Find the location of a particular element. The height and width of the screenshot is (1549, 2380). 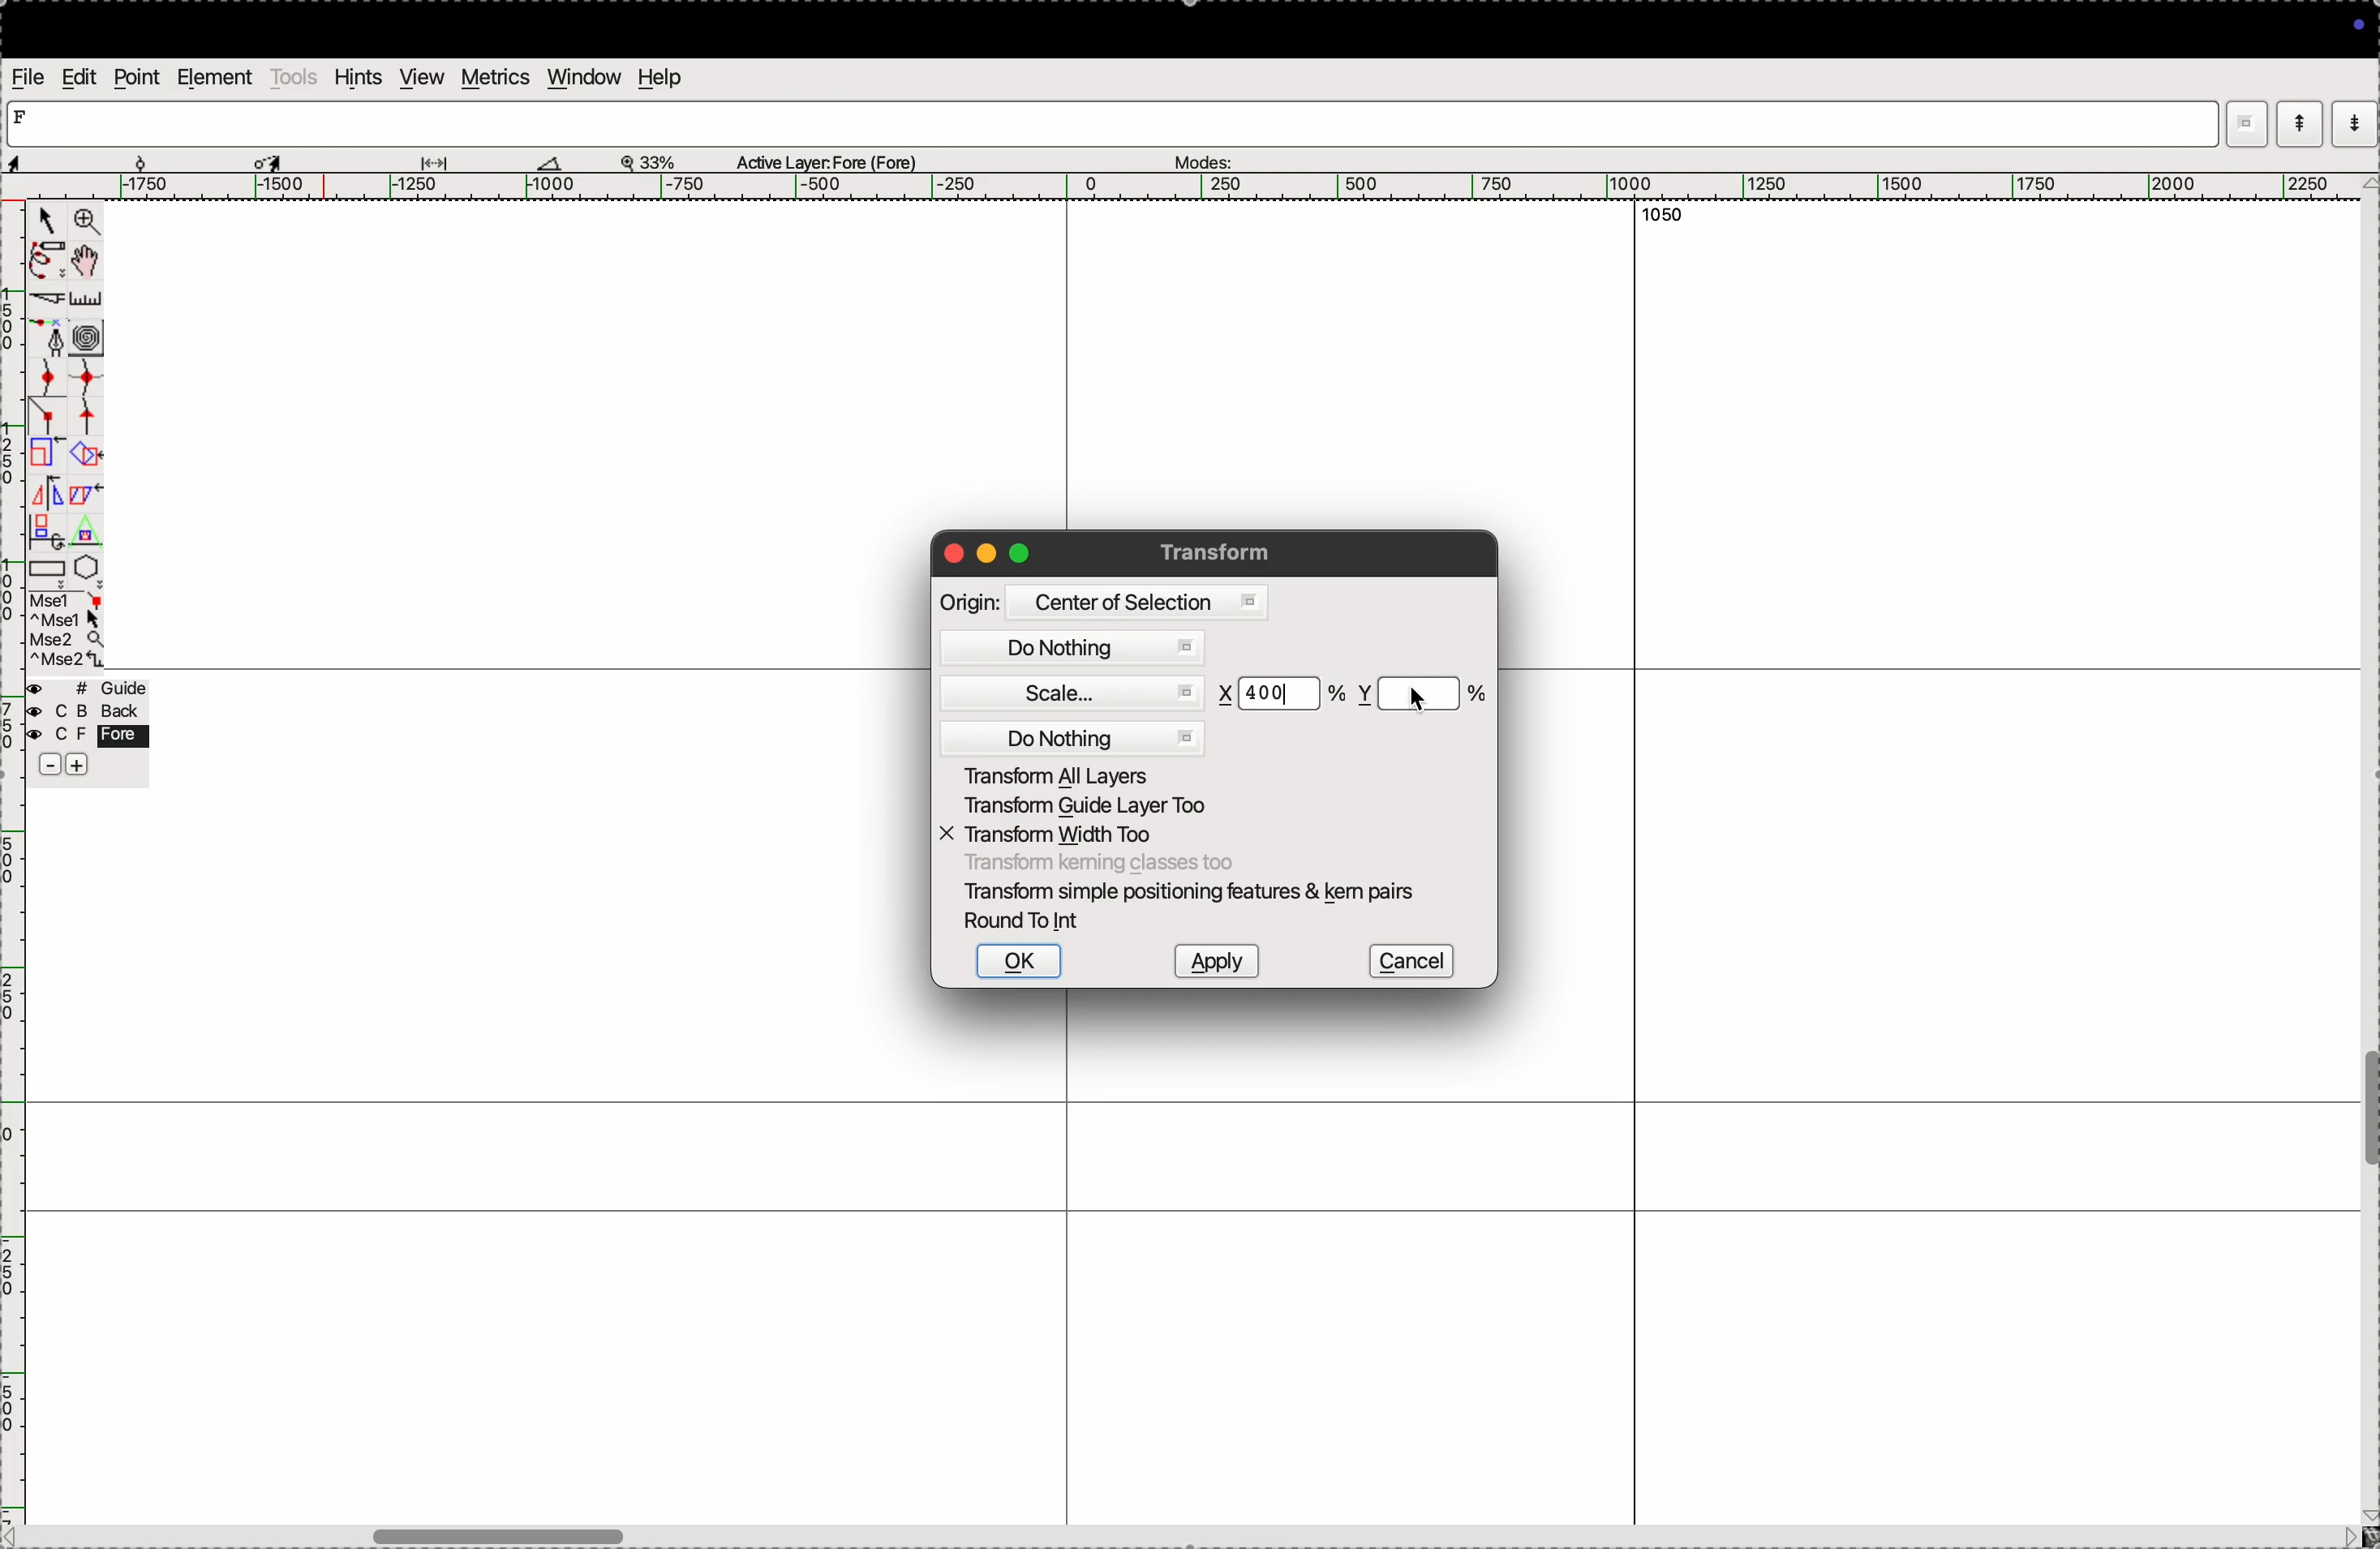

toggle is located at coordinates (88, 261).